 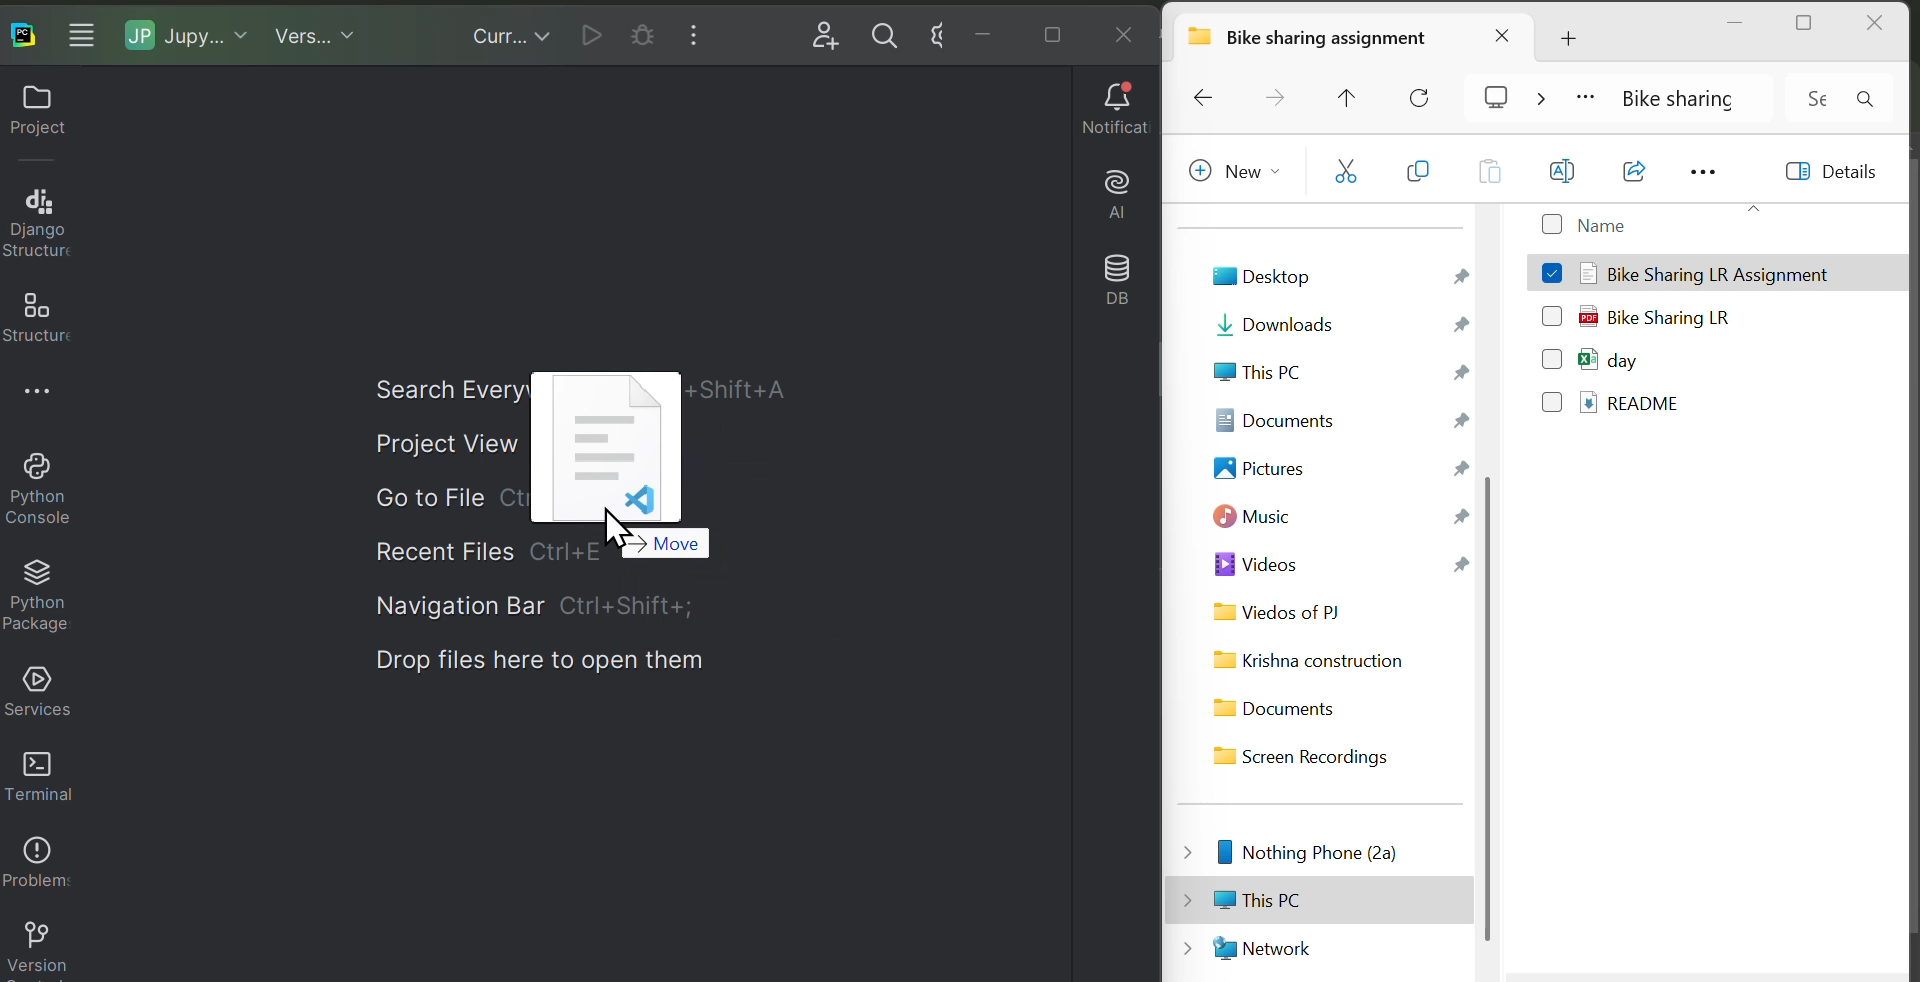 I want to click on Current files, so click(x=507, y=34).